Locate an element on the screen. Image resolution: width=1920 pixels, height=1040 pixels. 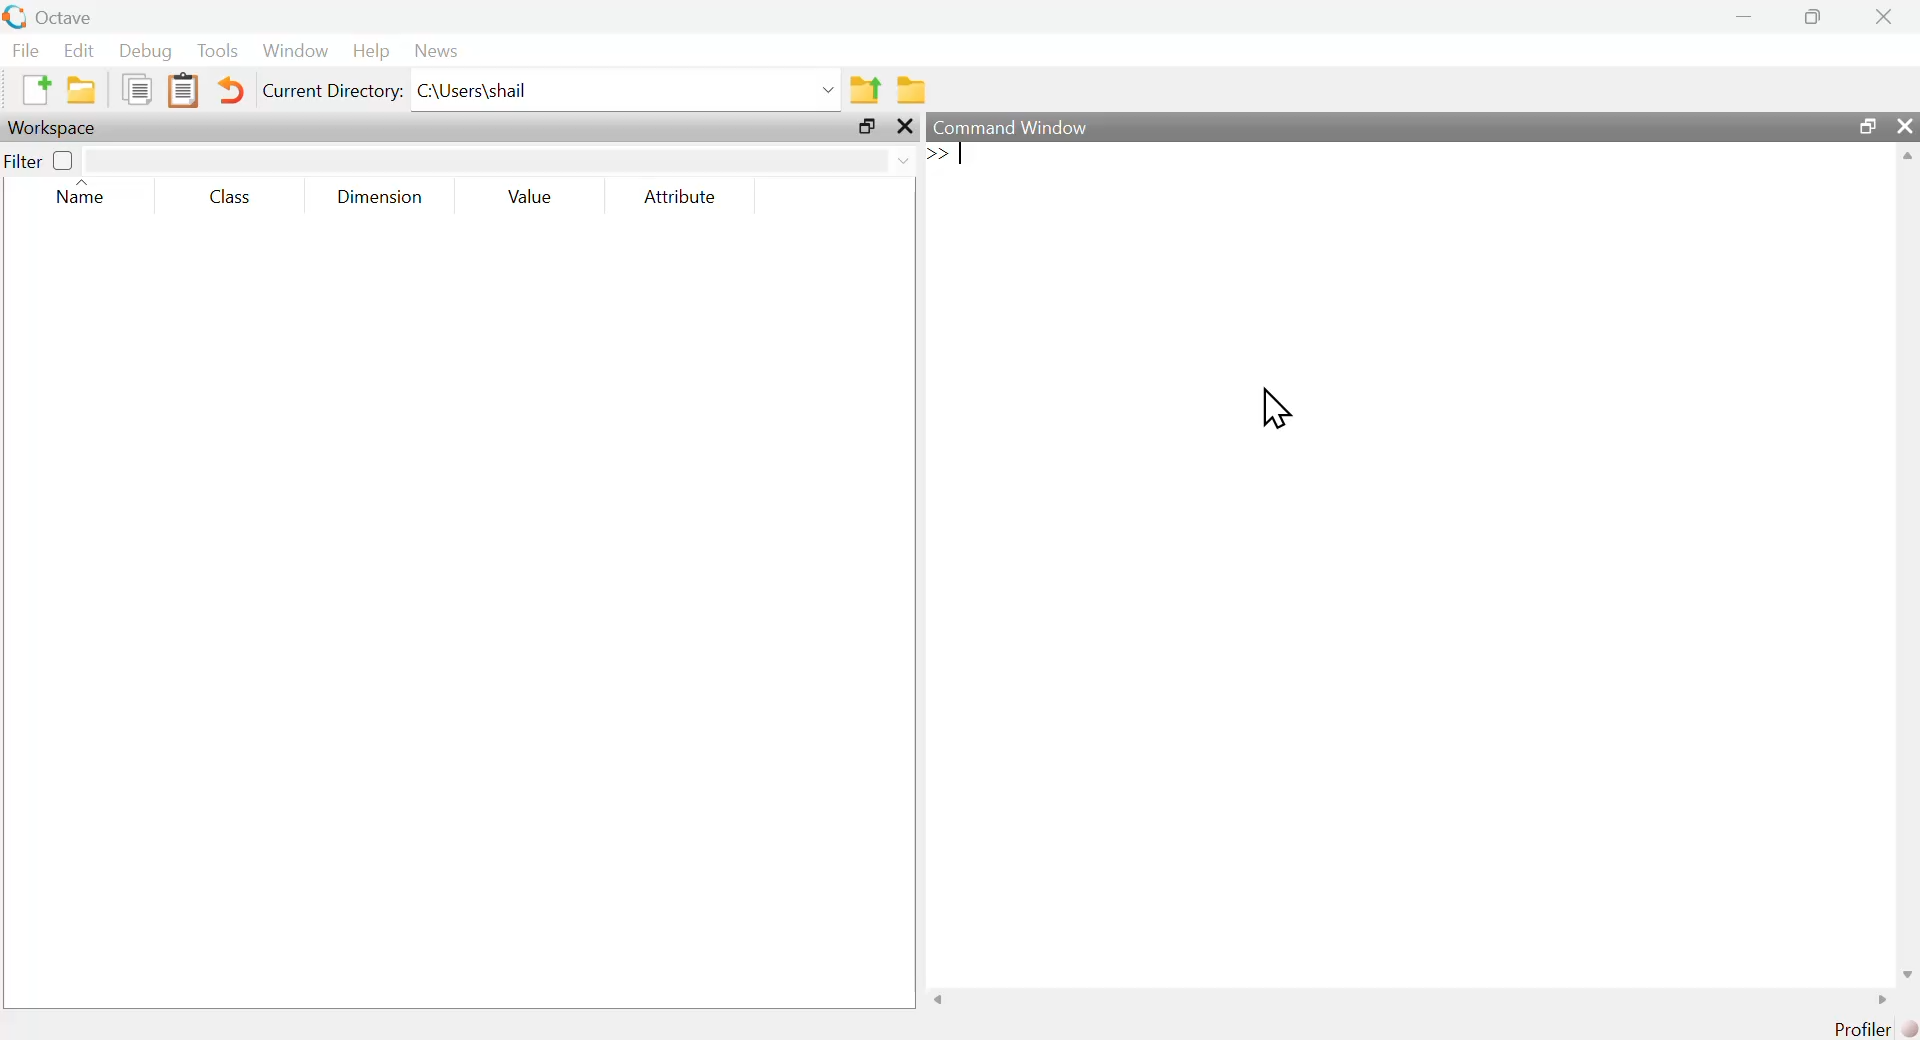
Profiler is located at coordinates (1876, 1028).